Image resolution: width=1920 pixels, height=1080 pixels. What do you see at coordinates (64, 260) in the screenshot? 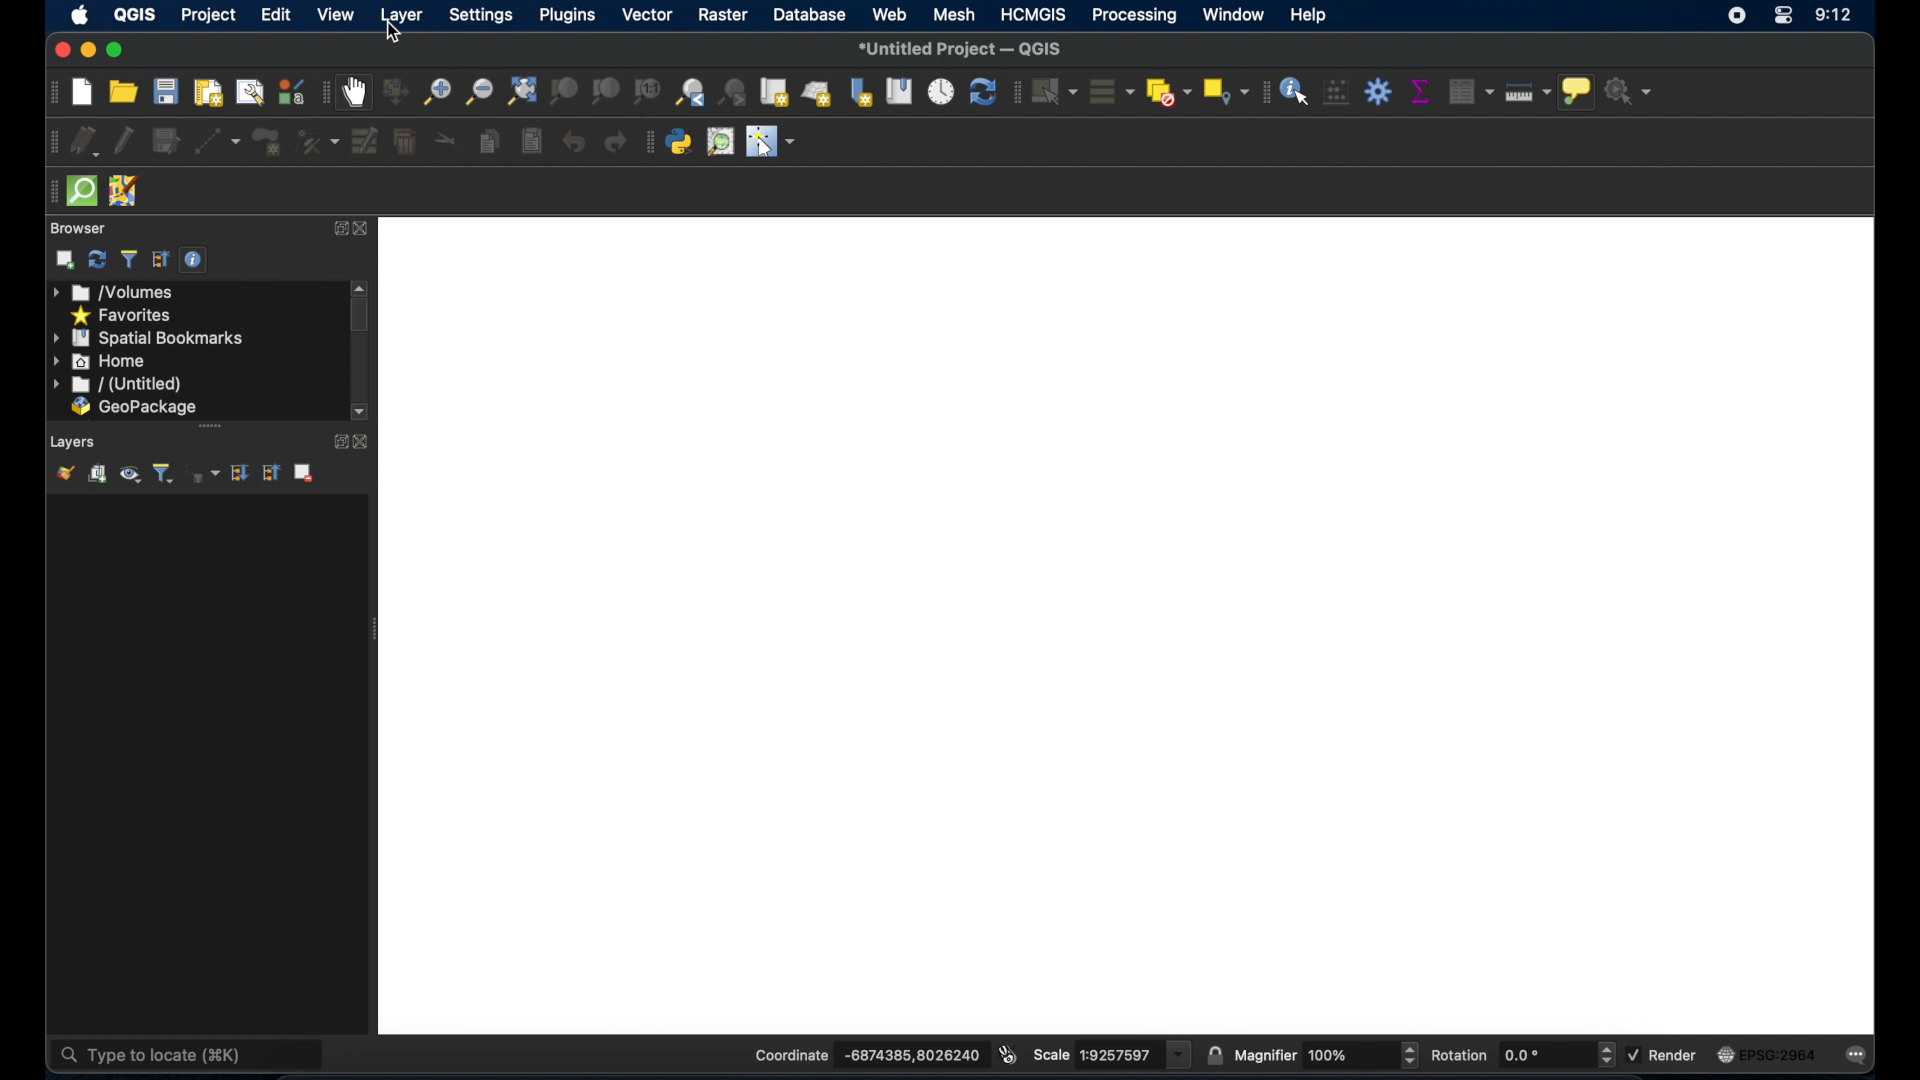
I see `addselected layers` at bounding box center [64, 260].